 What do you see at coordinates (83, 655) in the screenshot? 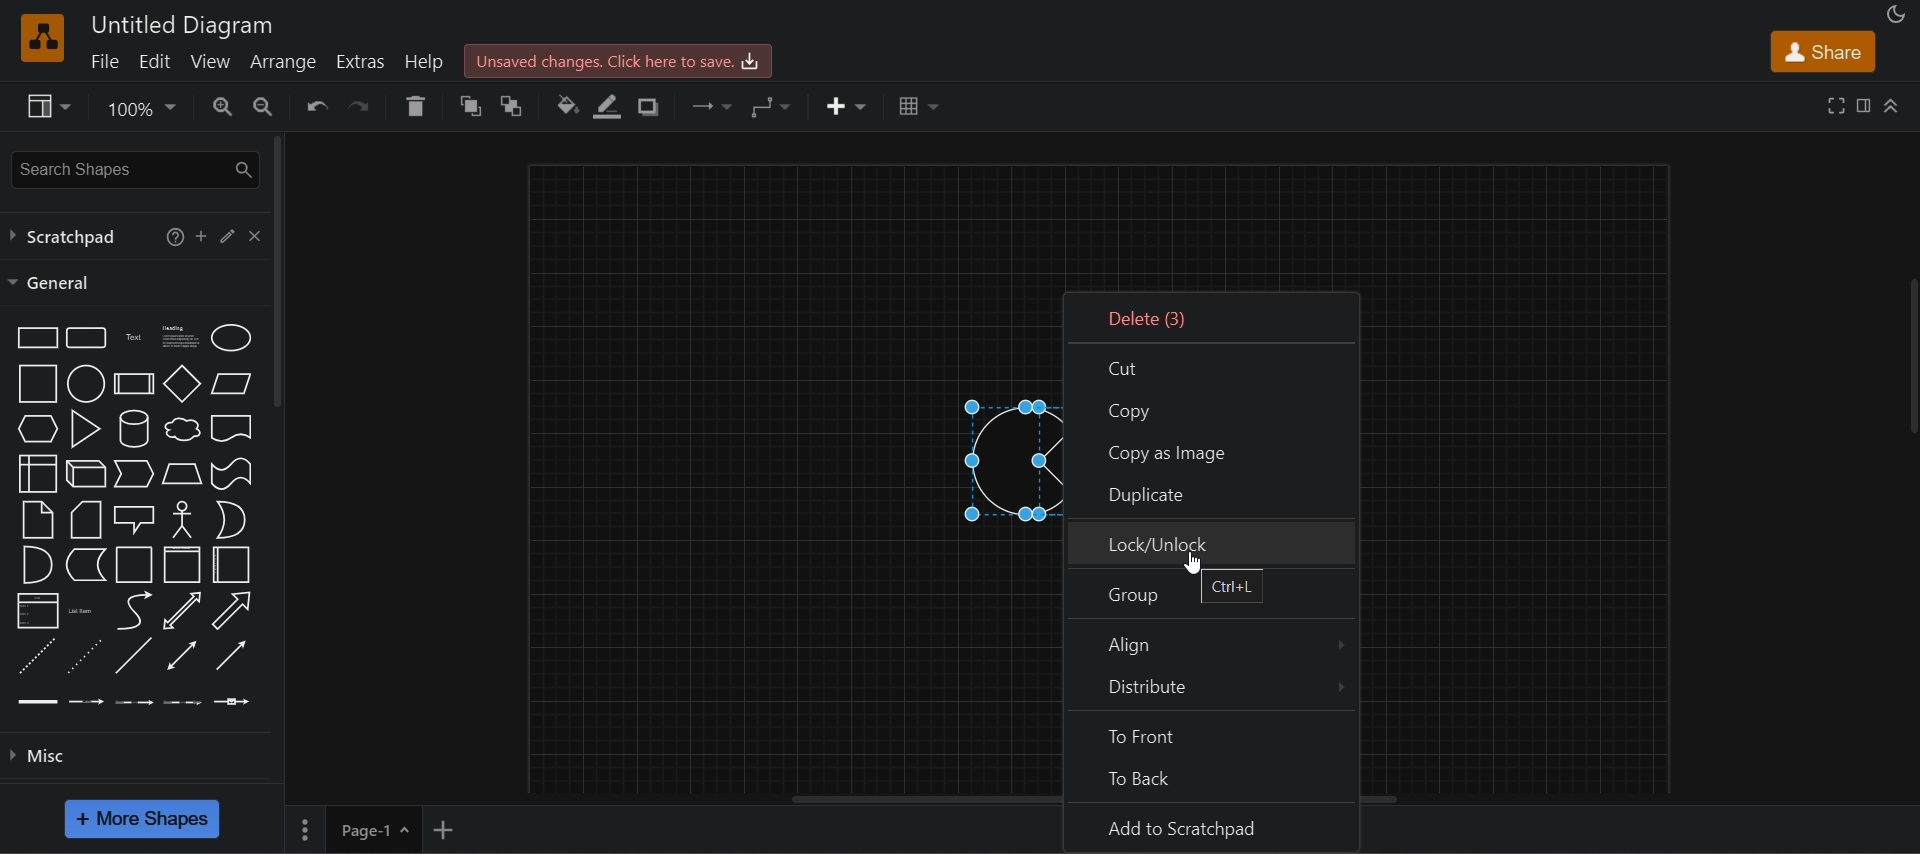
I see `dotted line` at bounding box center [83, 655].